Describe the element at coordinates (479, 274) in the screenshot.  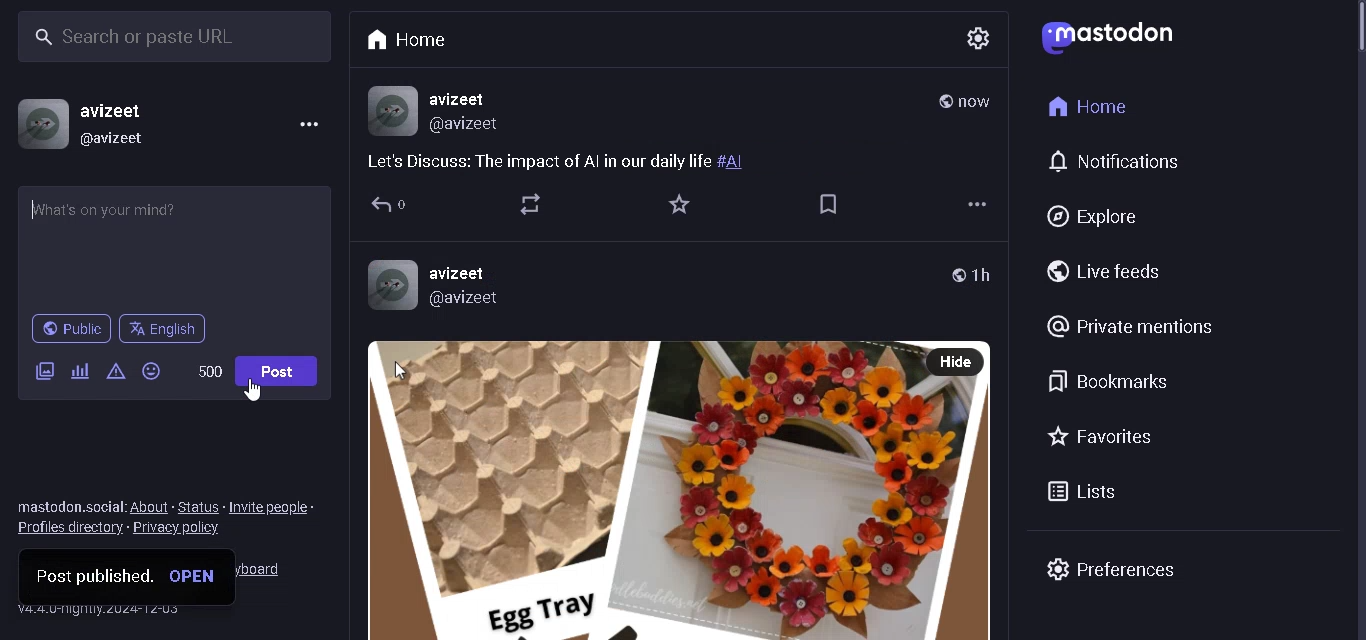
I see `username` at that location.